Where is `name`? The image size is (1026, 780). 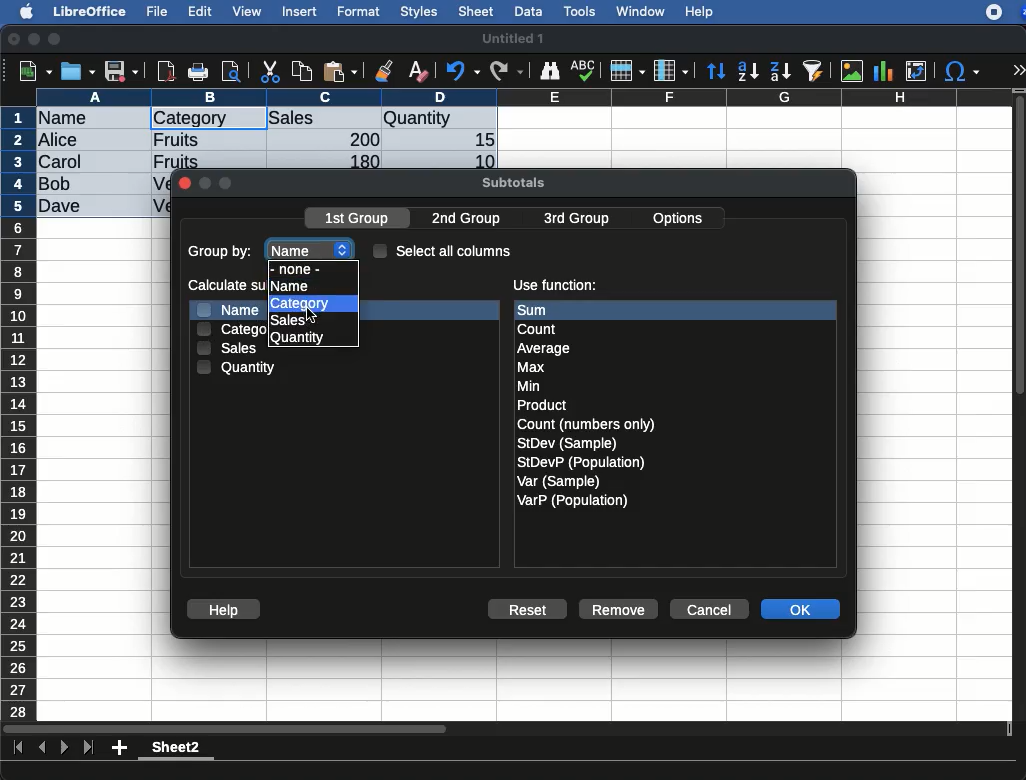 name is located at coordinates (68, 119).